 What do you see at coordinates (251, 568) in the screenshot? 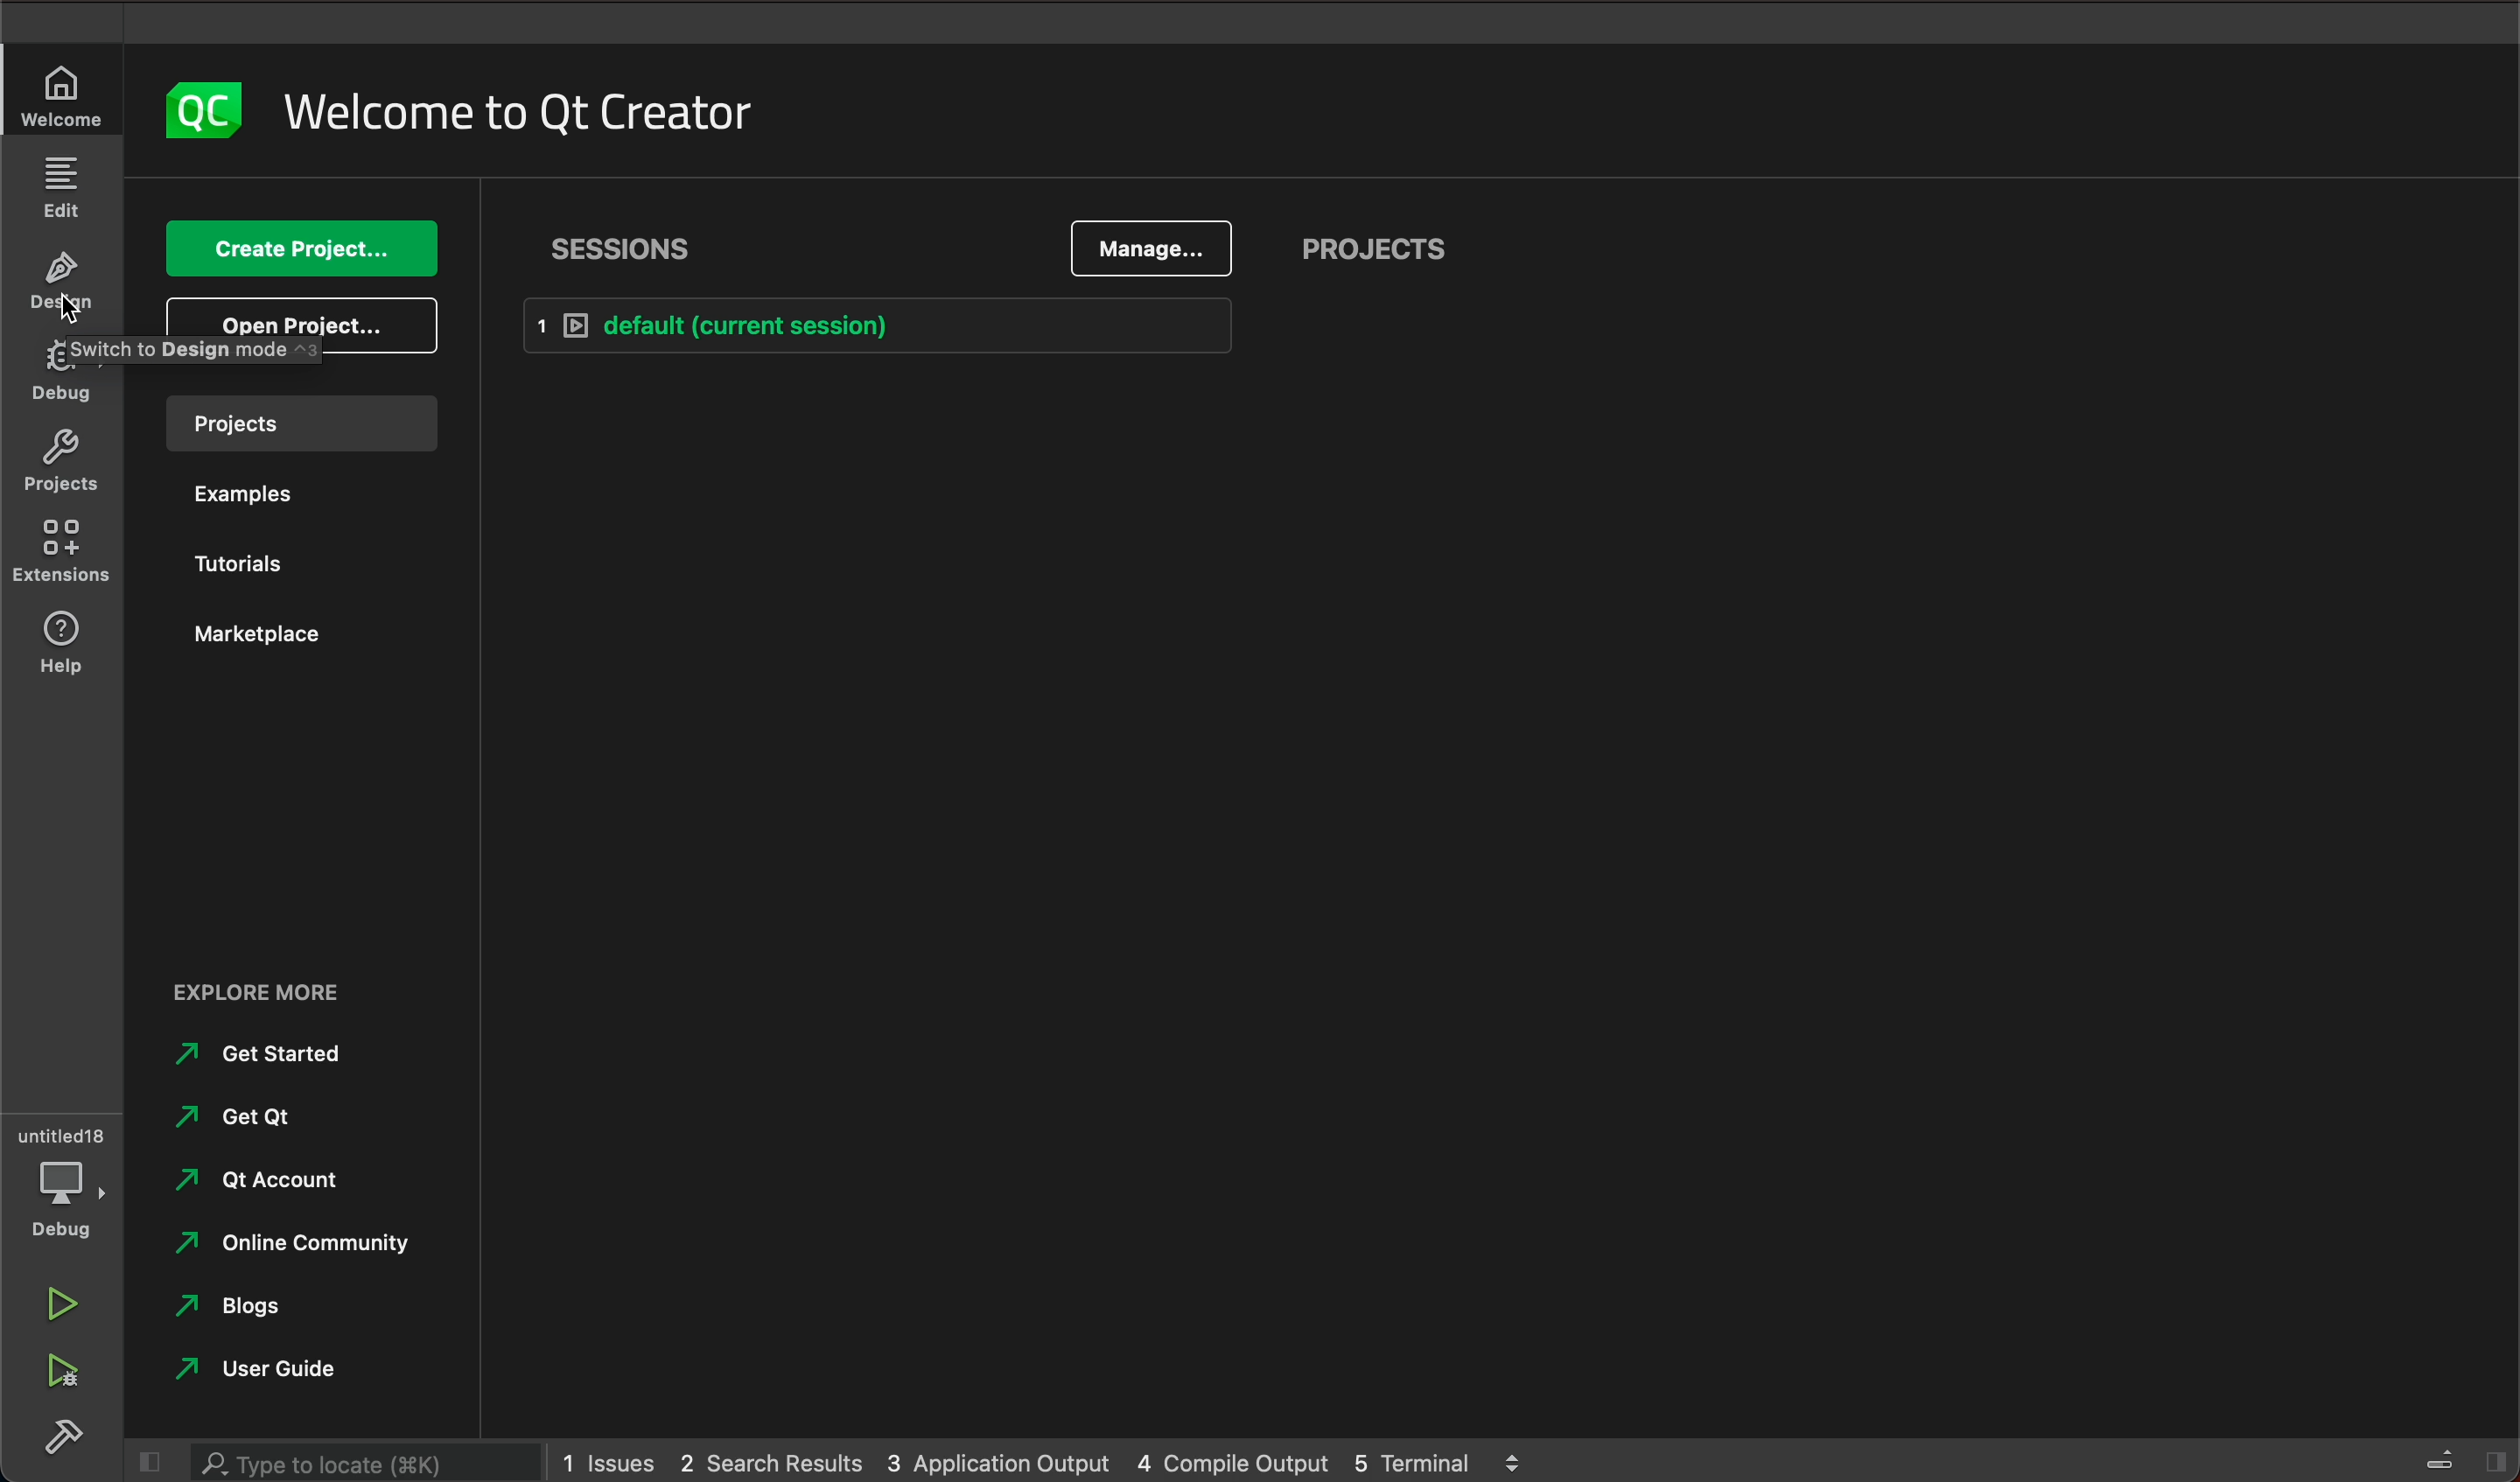
I see `tutorials` at bounding box center [251, 568].